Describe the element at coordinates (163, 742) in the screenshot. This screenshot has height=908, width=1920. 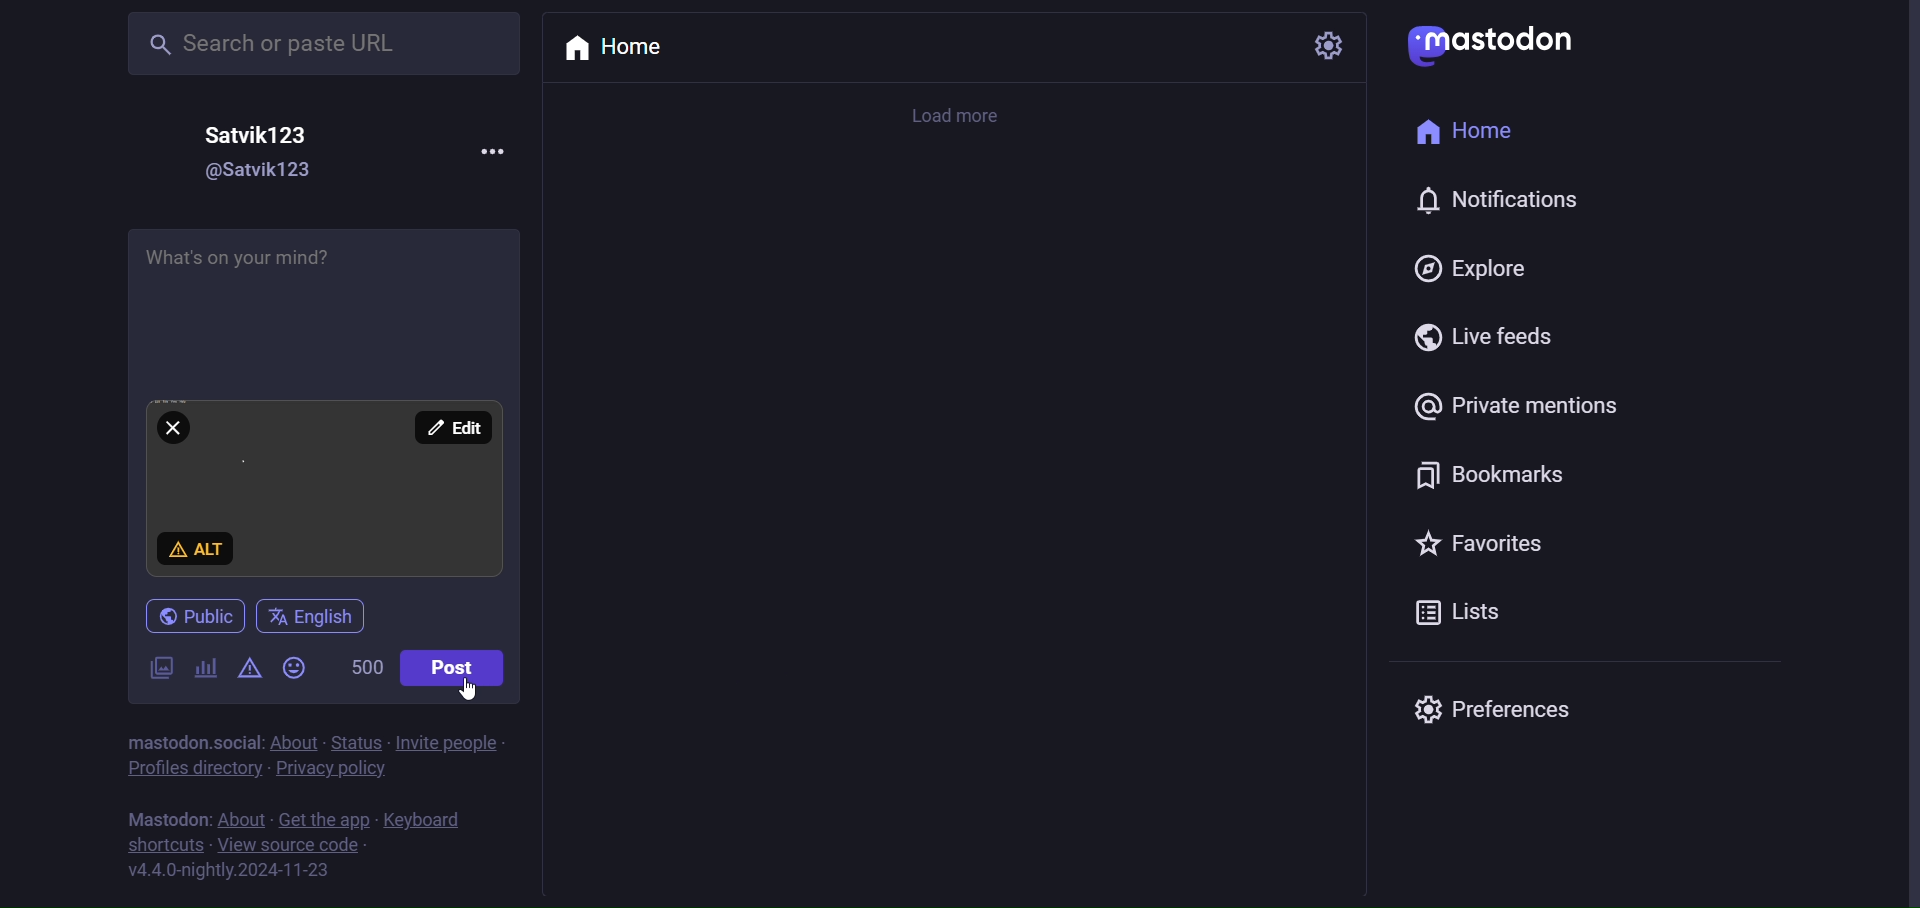
I see `mastodon` at that location.